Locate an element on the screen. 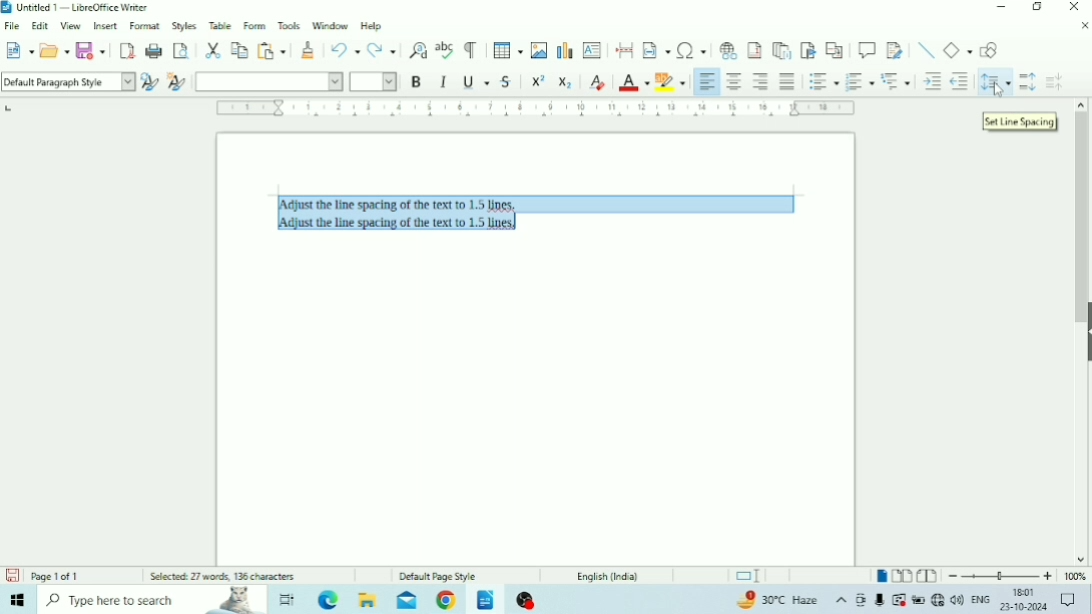  New is located at coordinates (20, 49).